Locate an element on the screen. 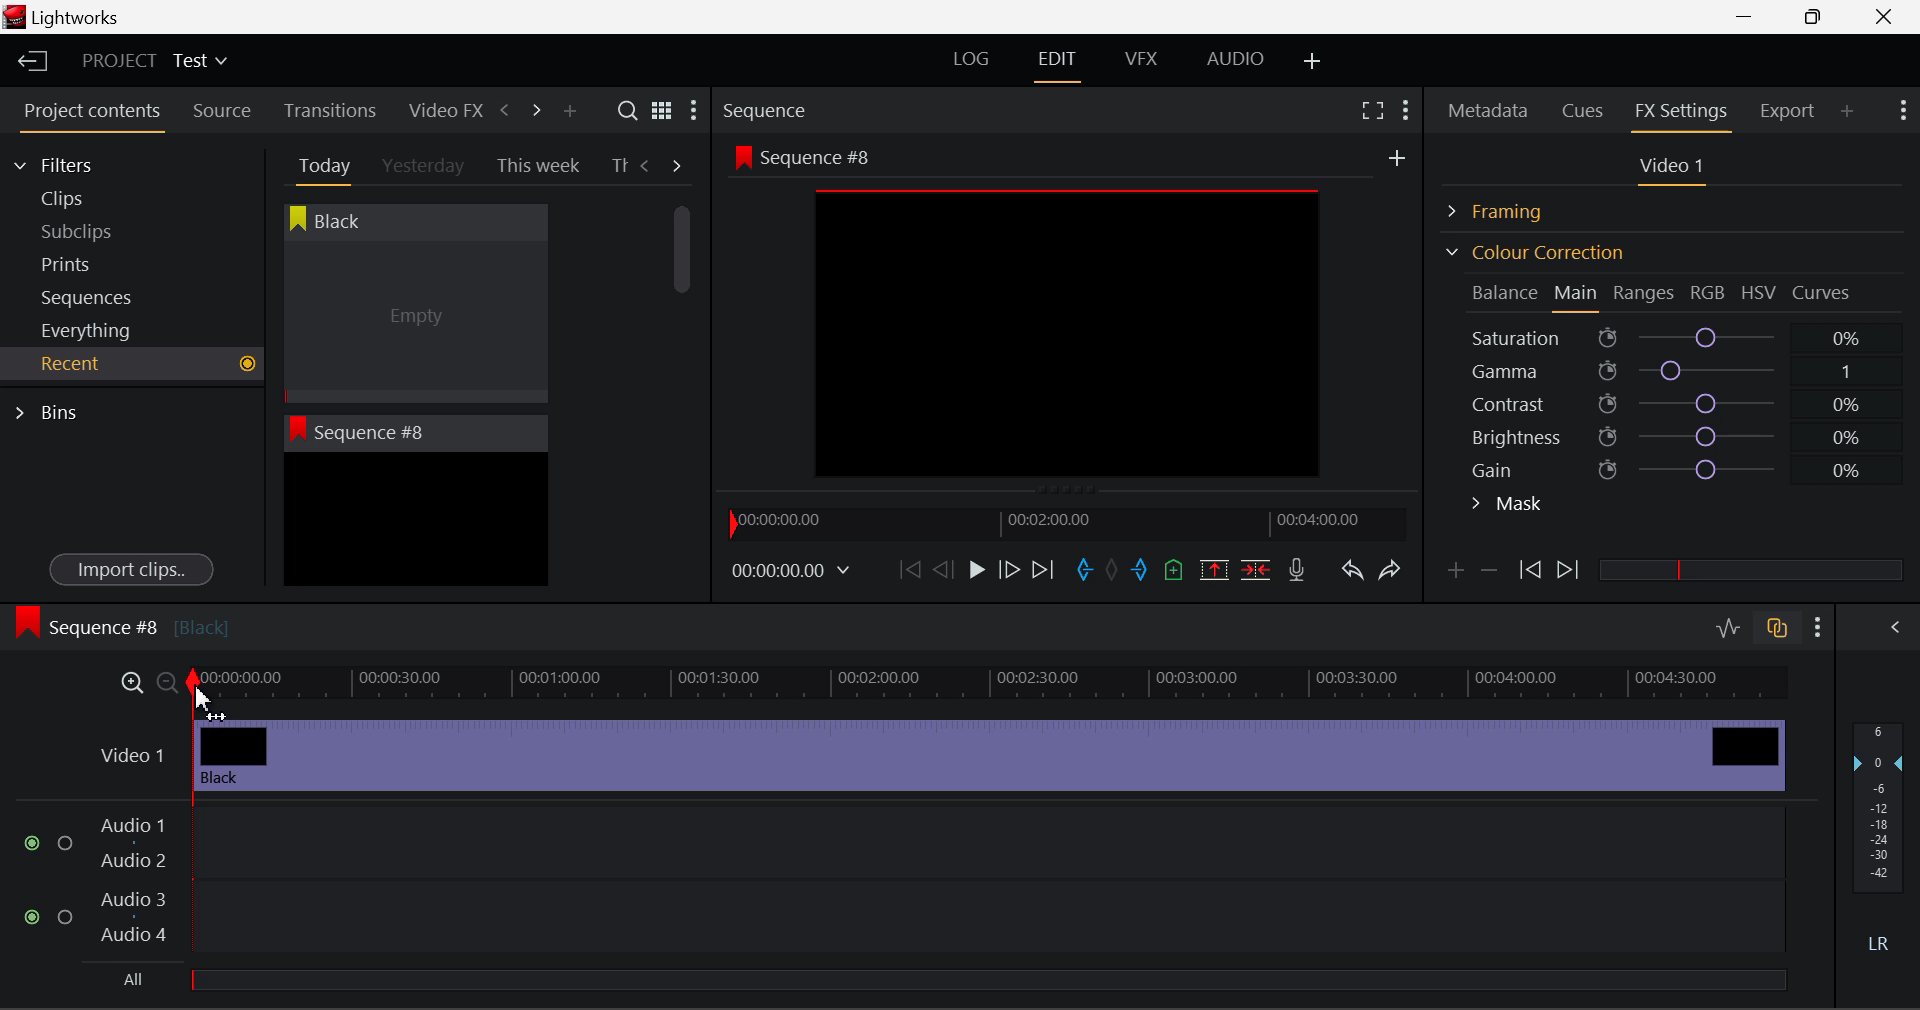 This screenshot has height=1010, width=1920. Cursor MOUSE_DOWN on Black Clip is located at coordinates (413, 322).